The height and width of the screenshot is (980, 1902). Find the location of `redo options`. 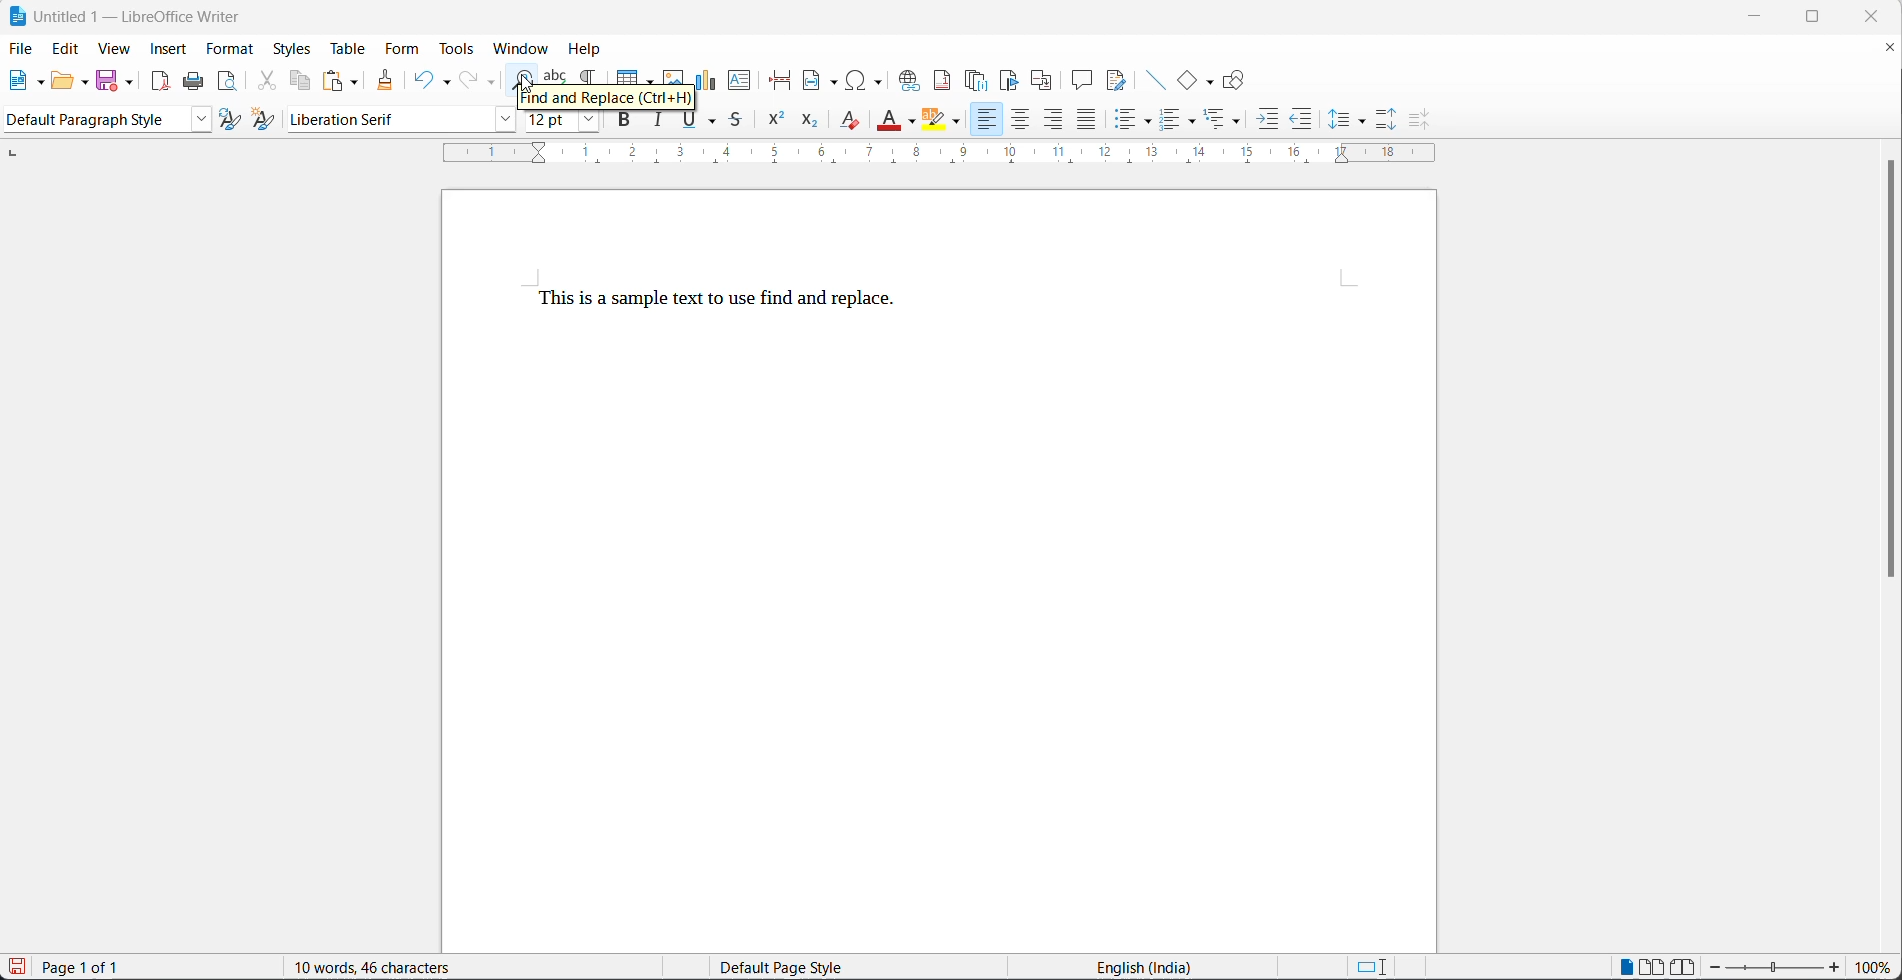

redo options is located at coordinates (492, 83).